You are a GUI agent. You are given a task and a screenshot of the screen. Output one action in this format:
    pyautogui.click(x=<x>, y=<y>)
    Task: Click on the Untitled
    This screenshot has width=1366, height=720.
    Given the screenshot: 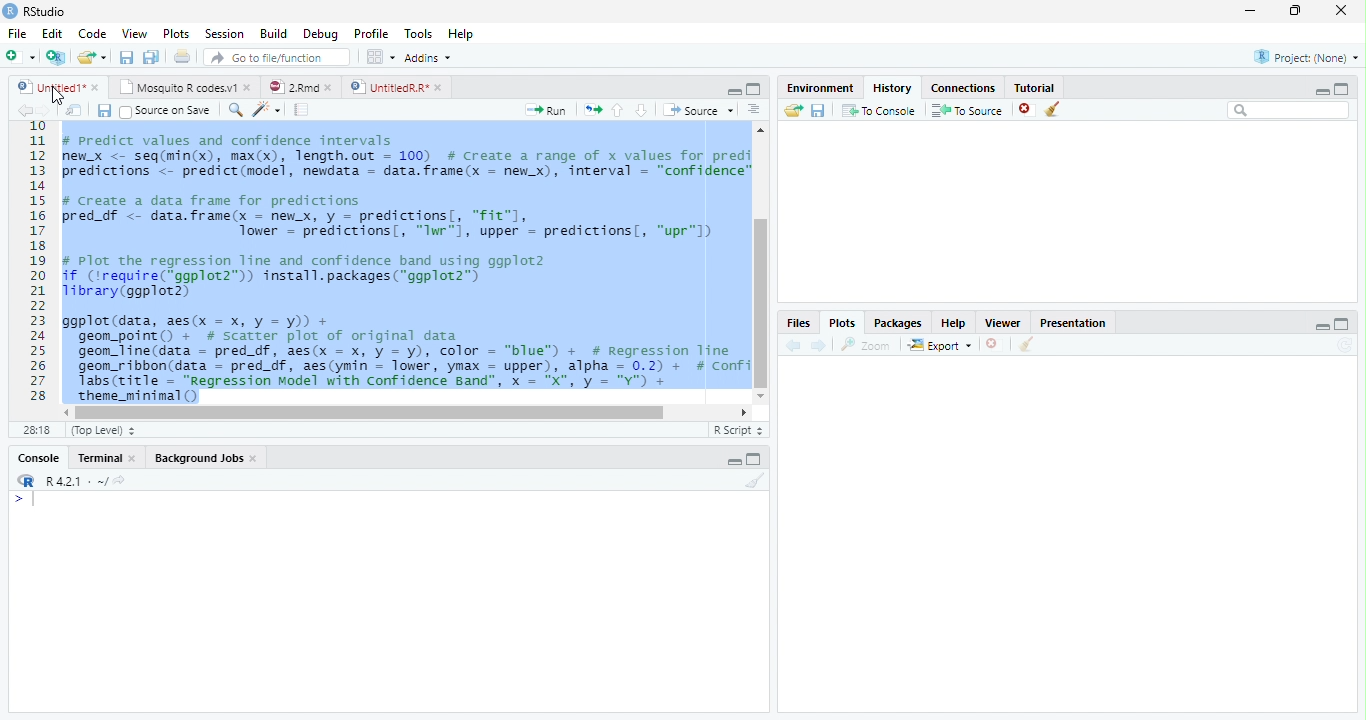 What is the action you would take?
    pyautogui.click(x=59, y=86)
    